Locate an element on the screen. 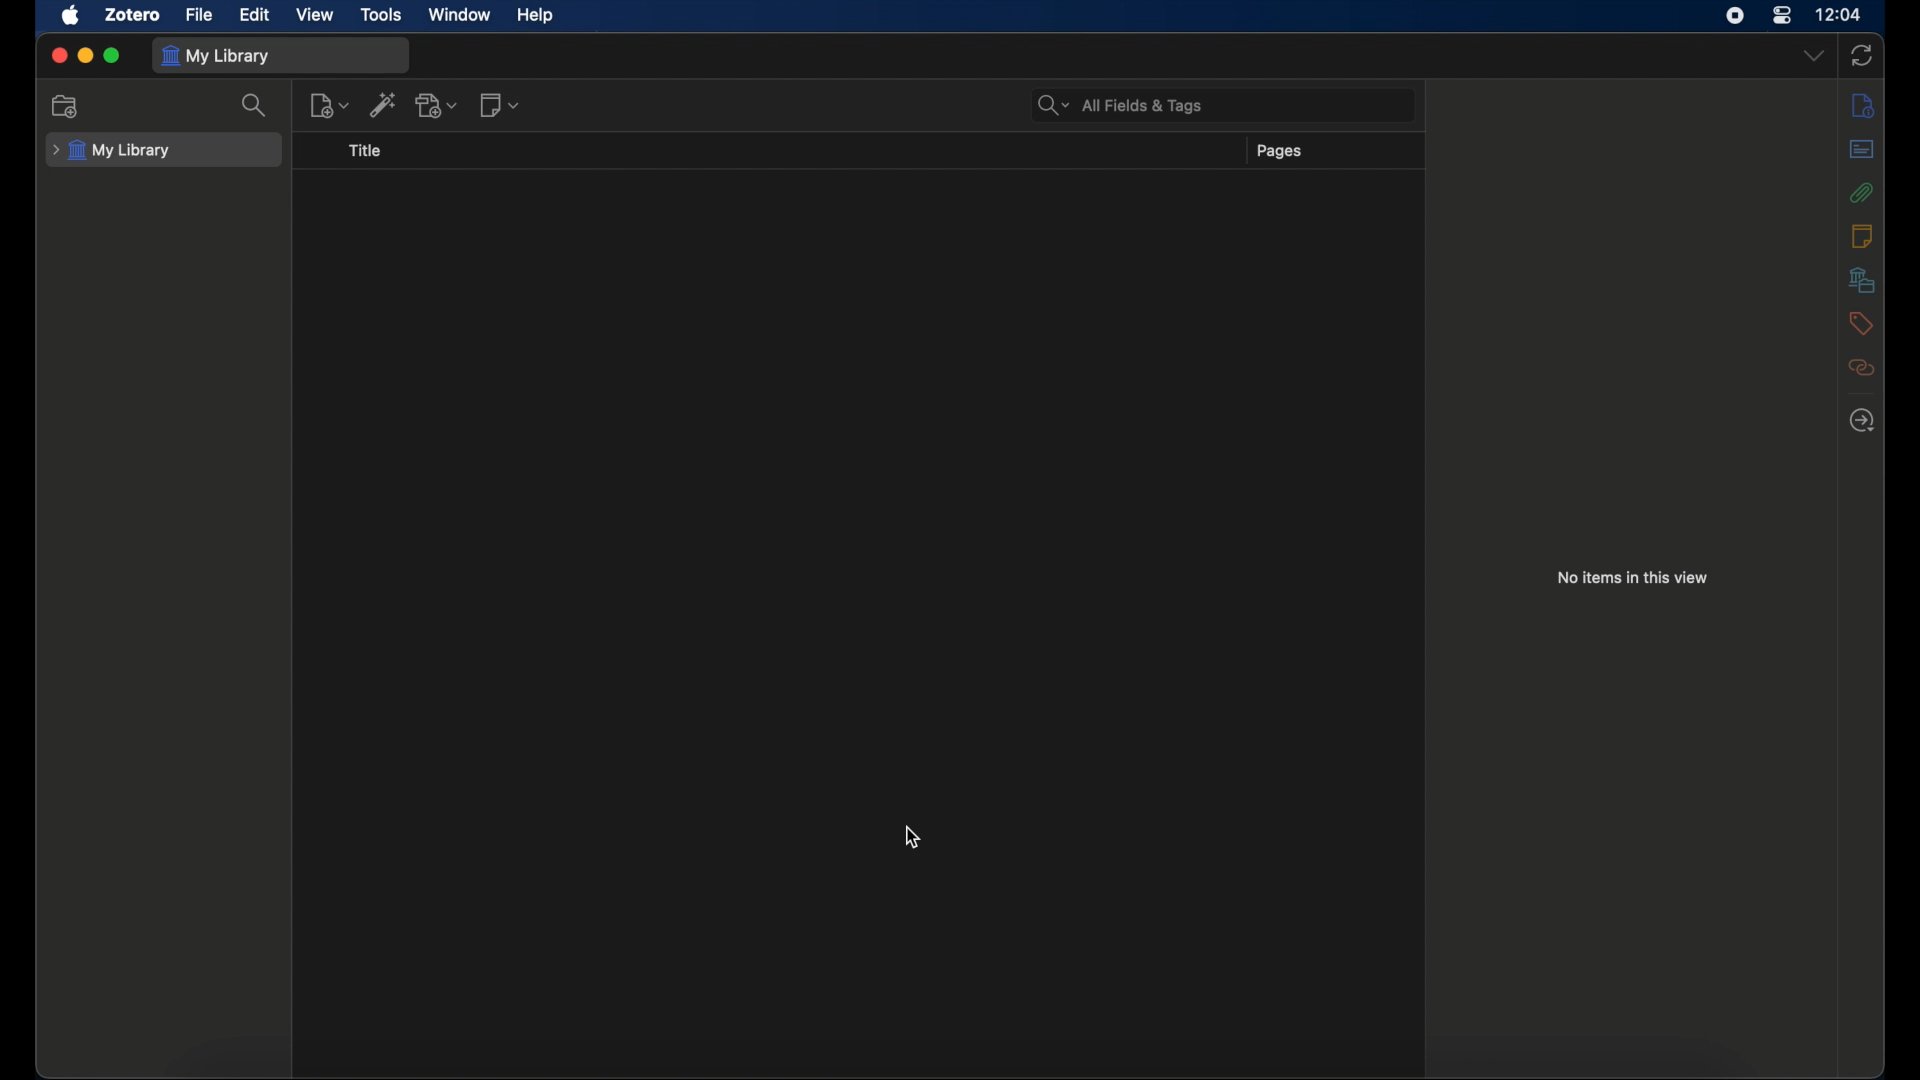 The width and height of the screenshot is (1920, 1080). time is located at coordinates (1837, 14).